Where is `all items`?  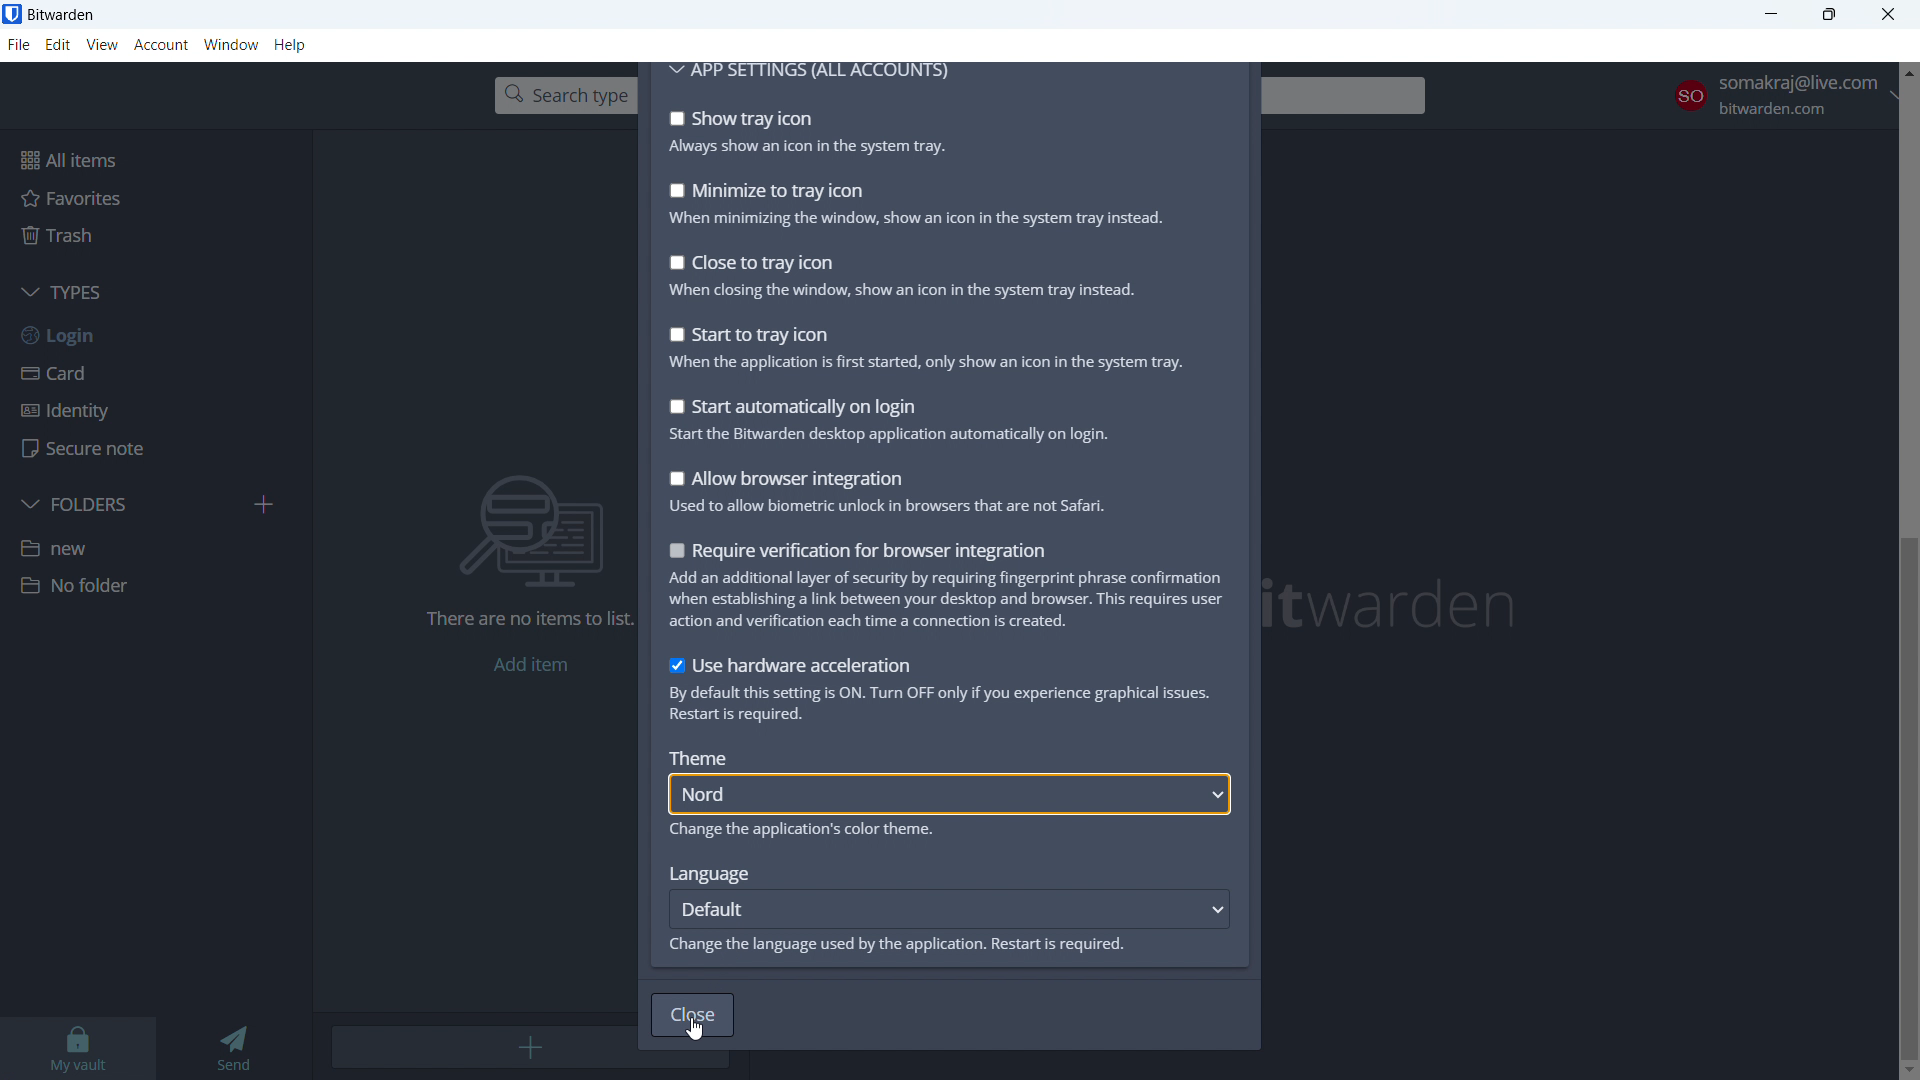
all items is located at coordinates (154, 158).